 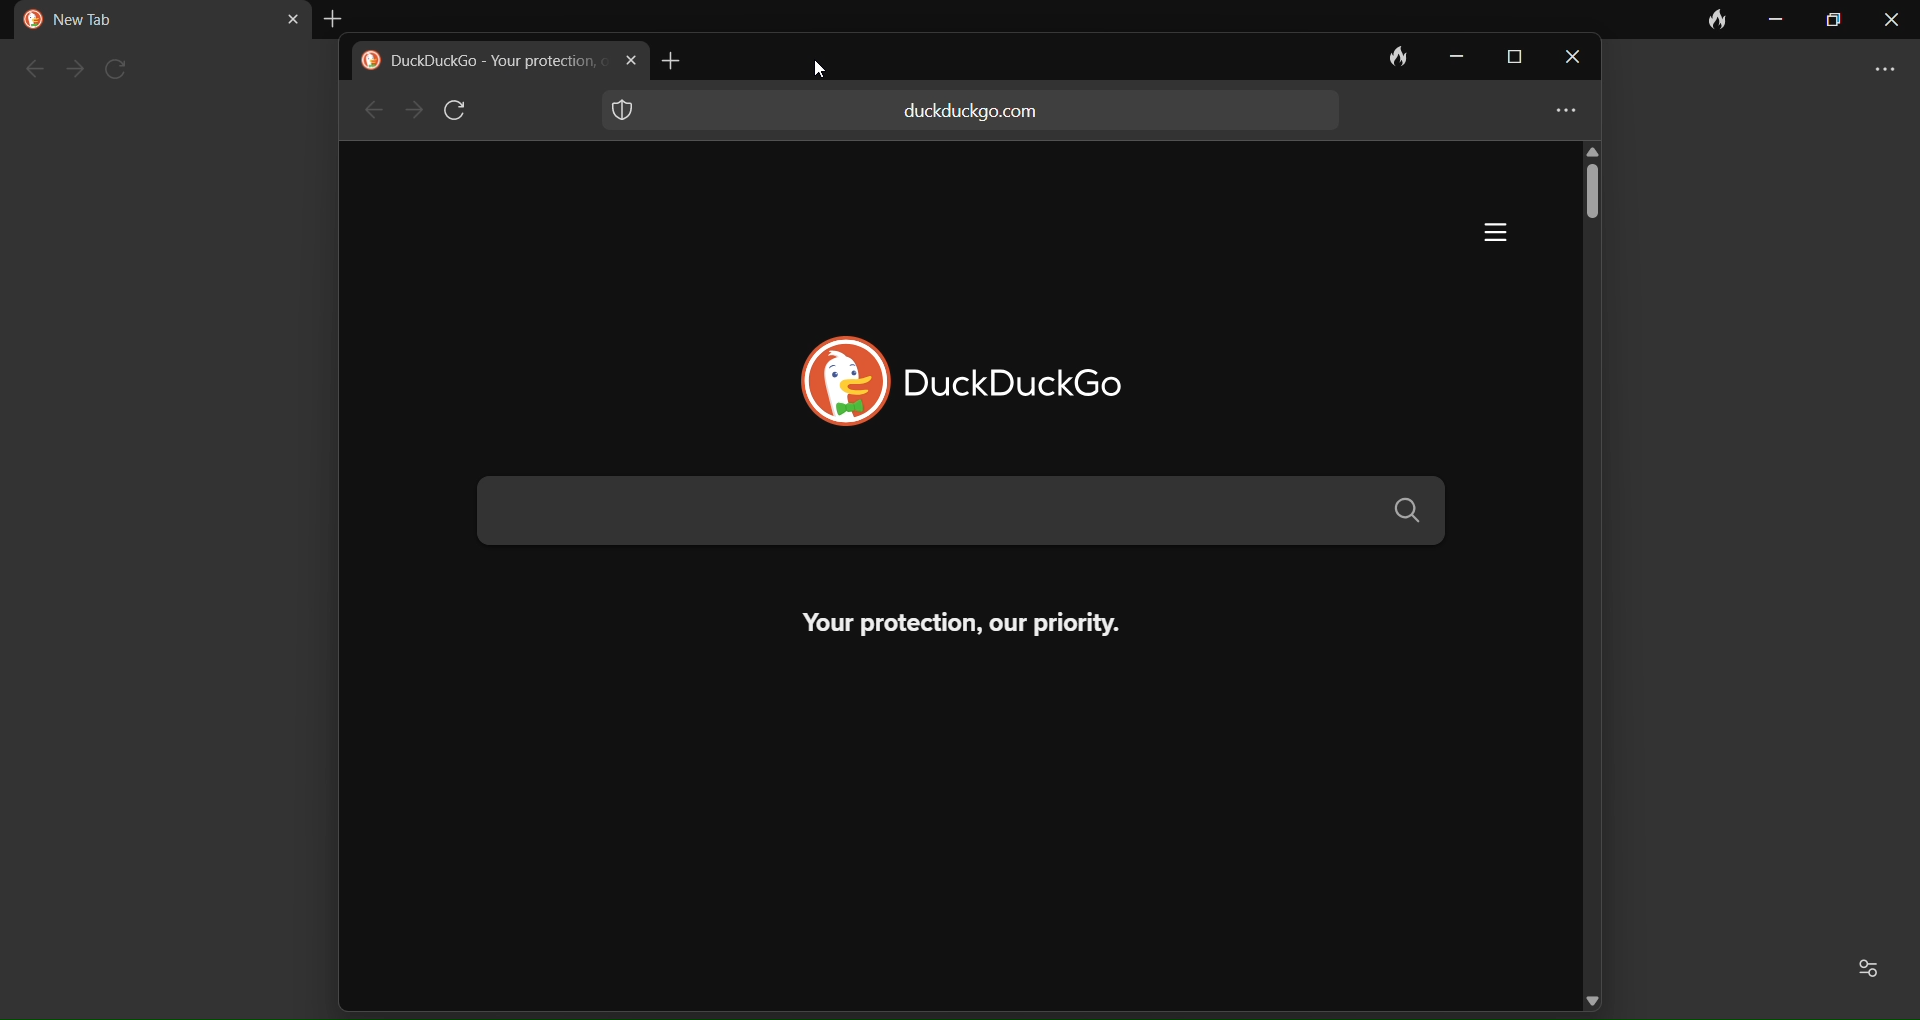 I want to click on refresh, so click(x=461, y=111).